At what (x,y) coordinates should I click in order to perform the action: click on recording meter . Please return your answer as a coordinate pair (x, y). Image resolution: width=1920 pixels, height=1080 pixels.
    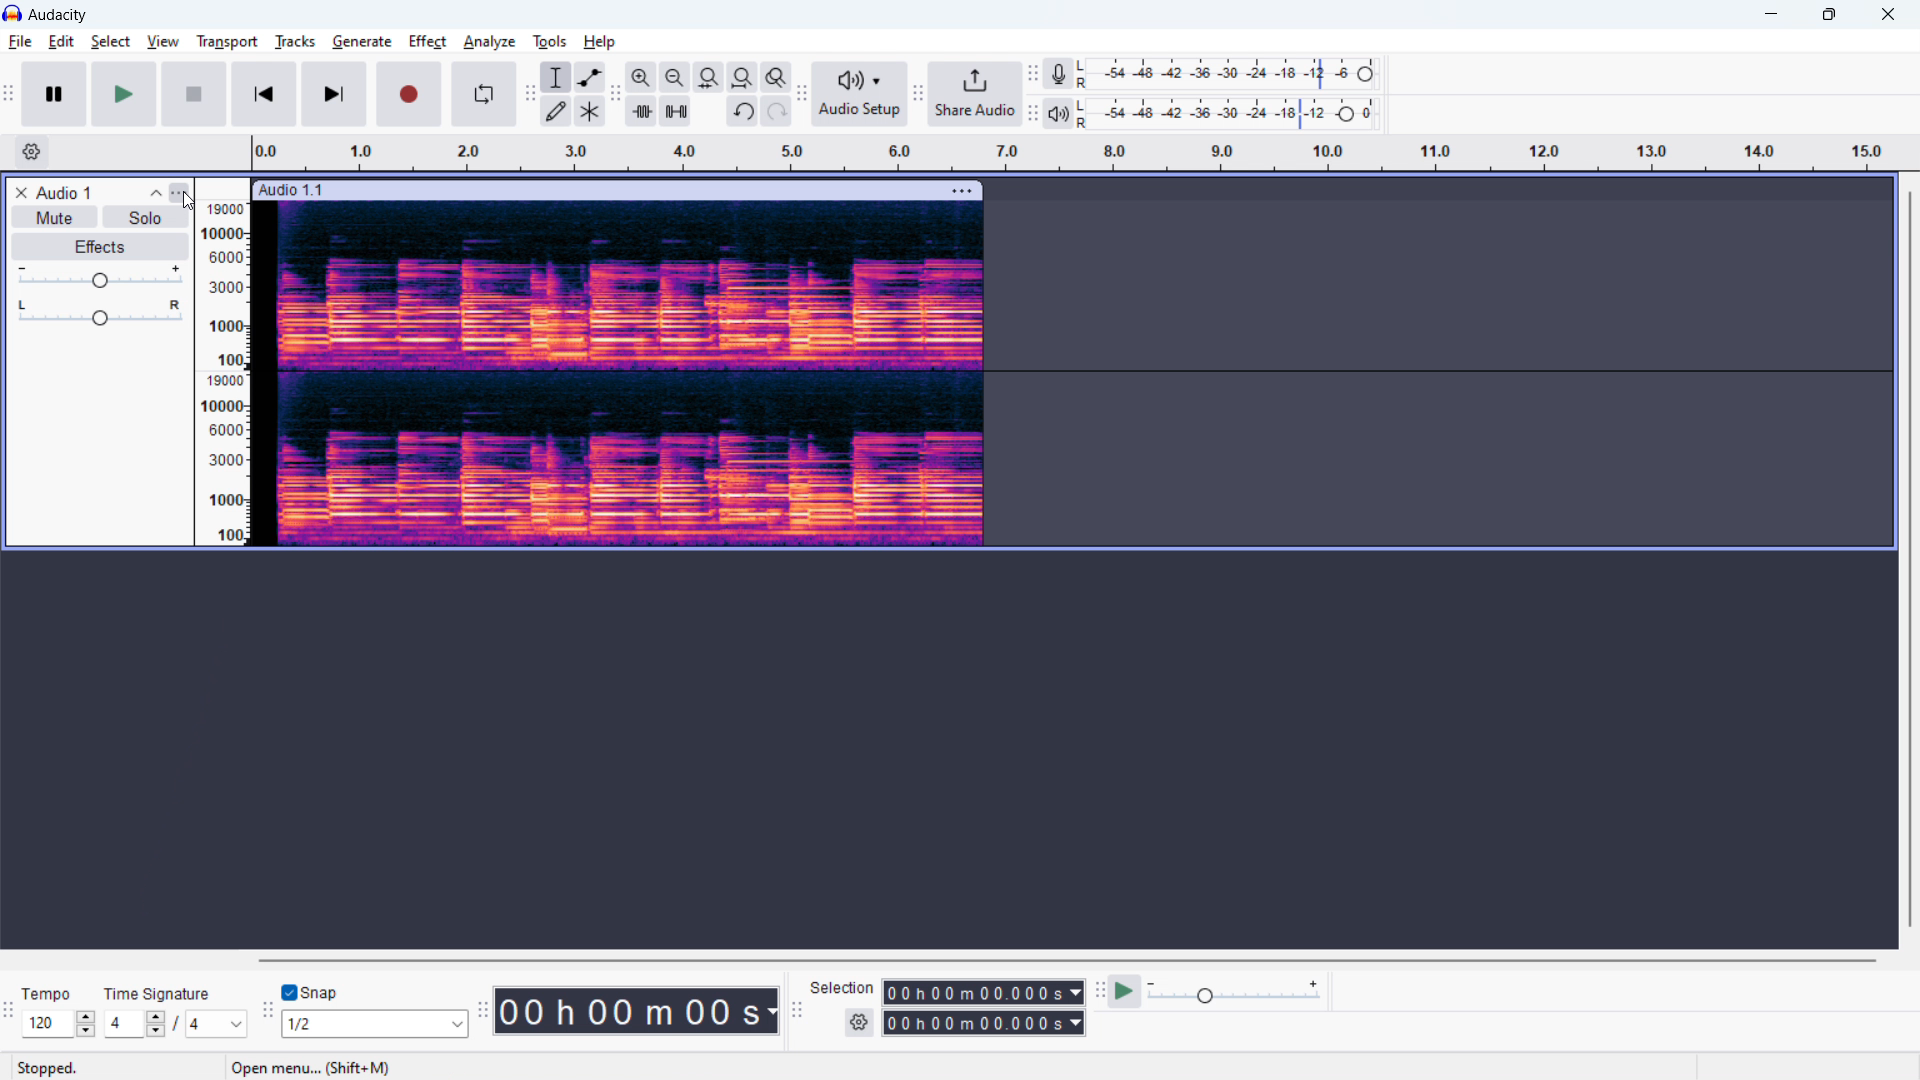
    Looking at the image, I should click on (1064, 73).